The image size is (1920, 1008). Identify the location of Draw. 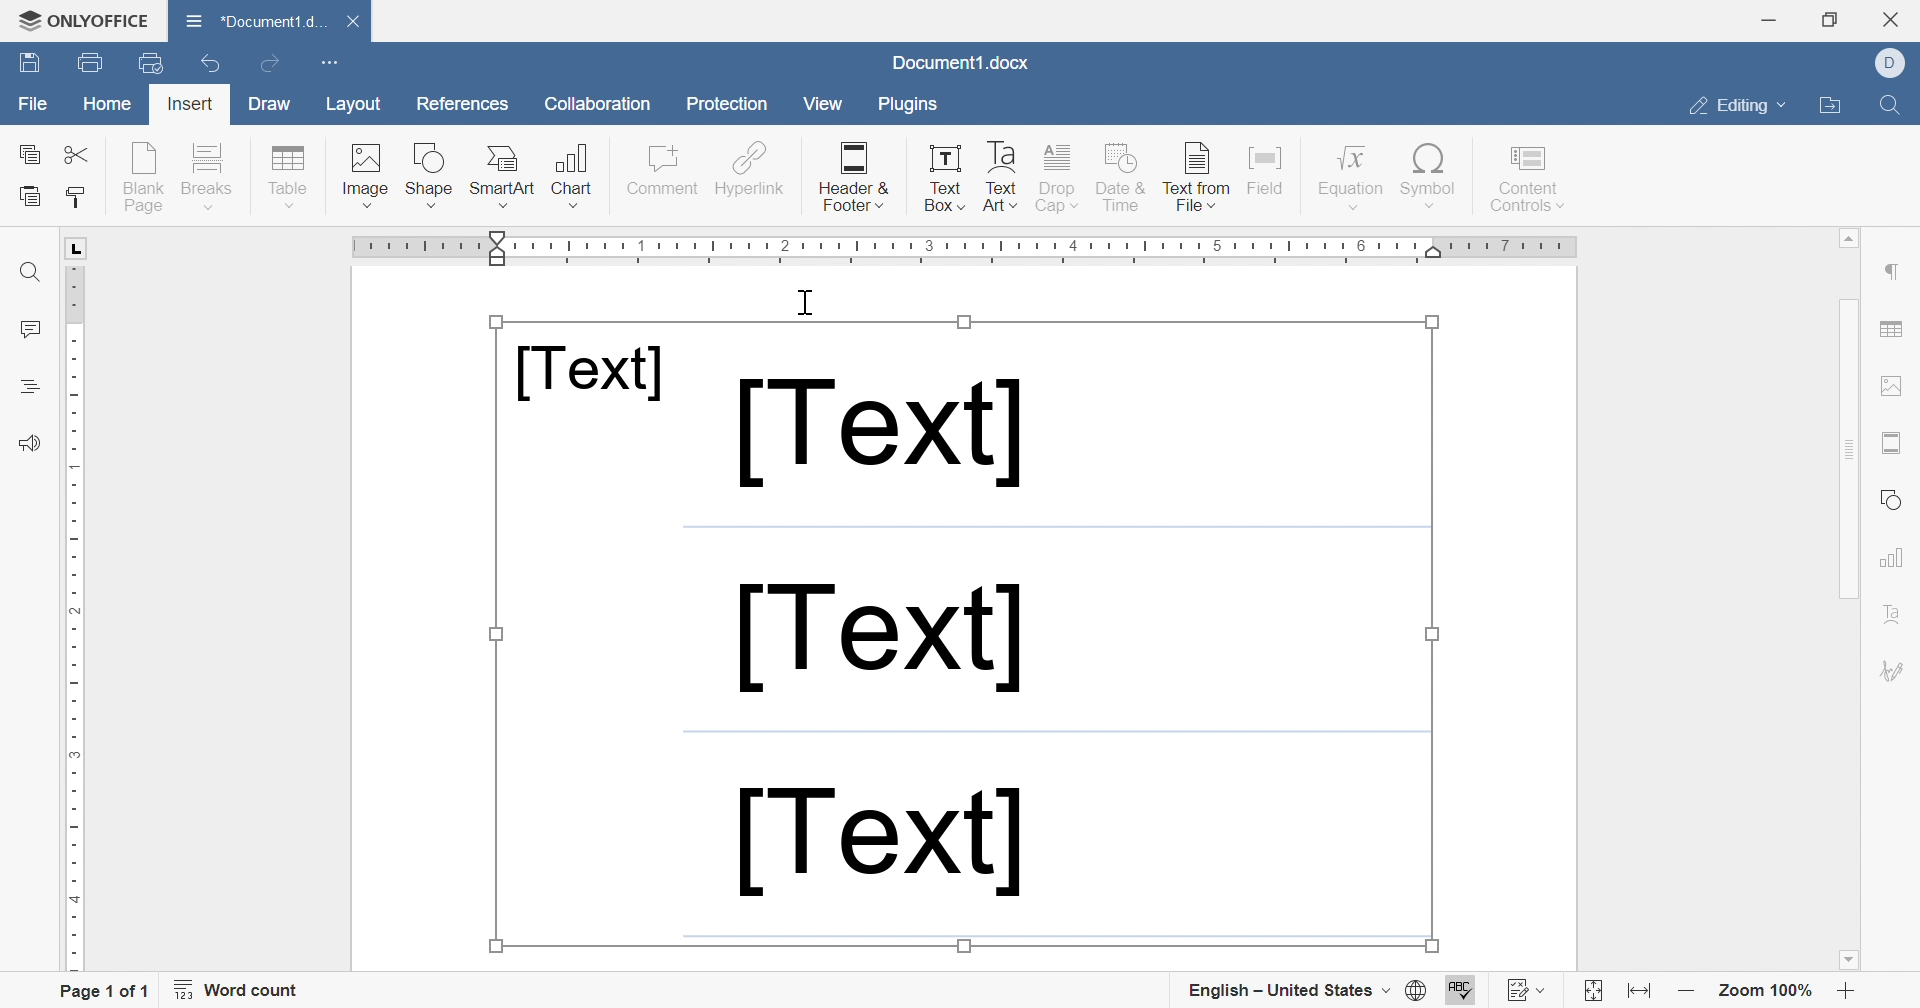
(267, 104).